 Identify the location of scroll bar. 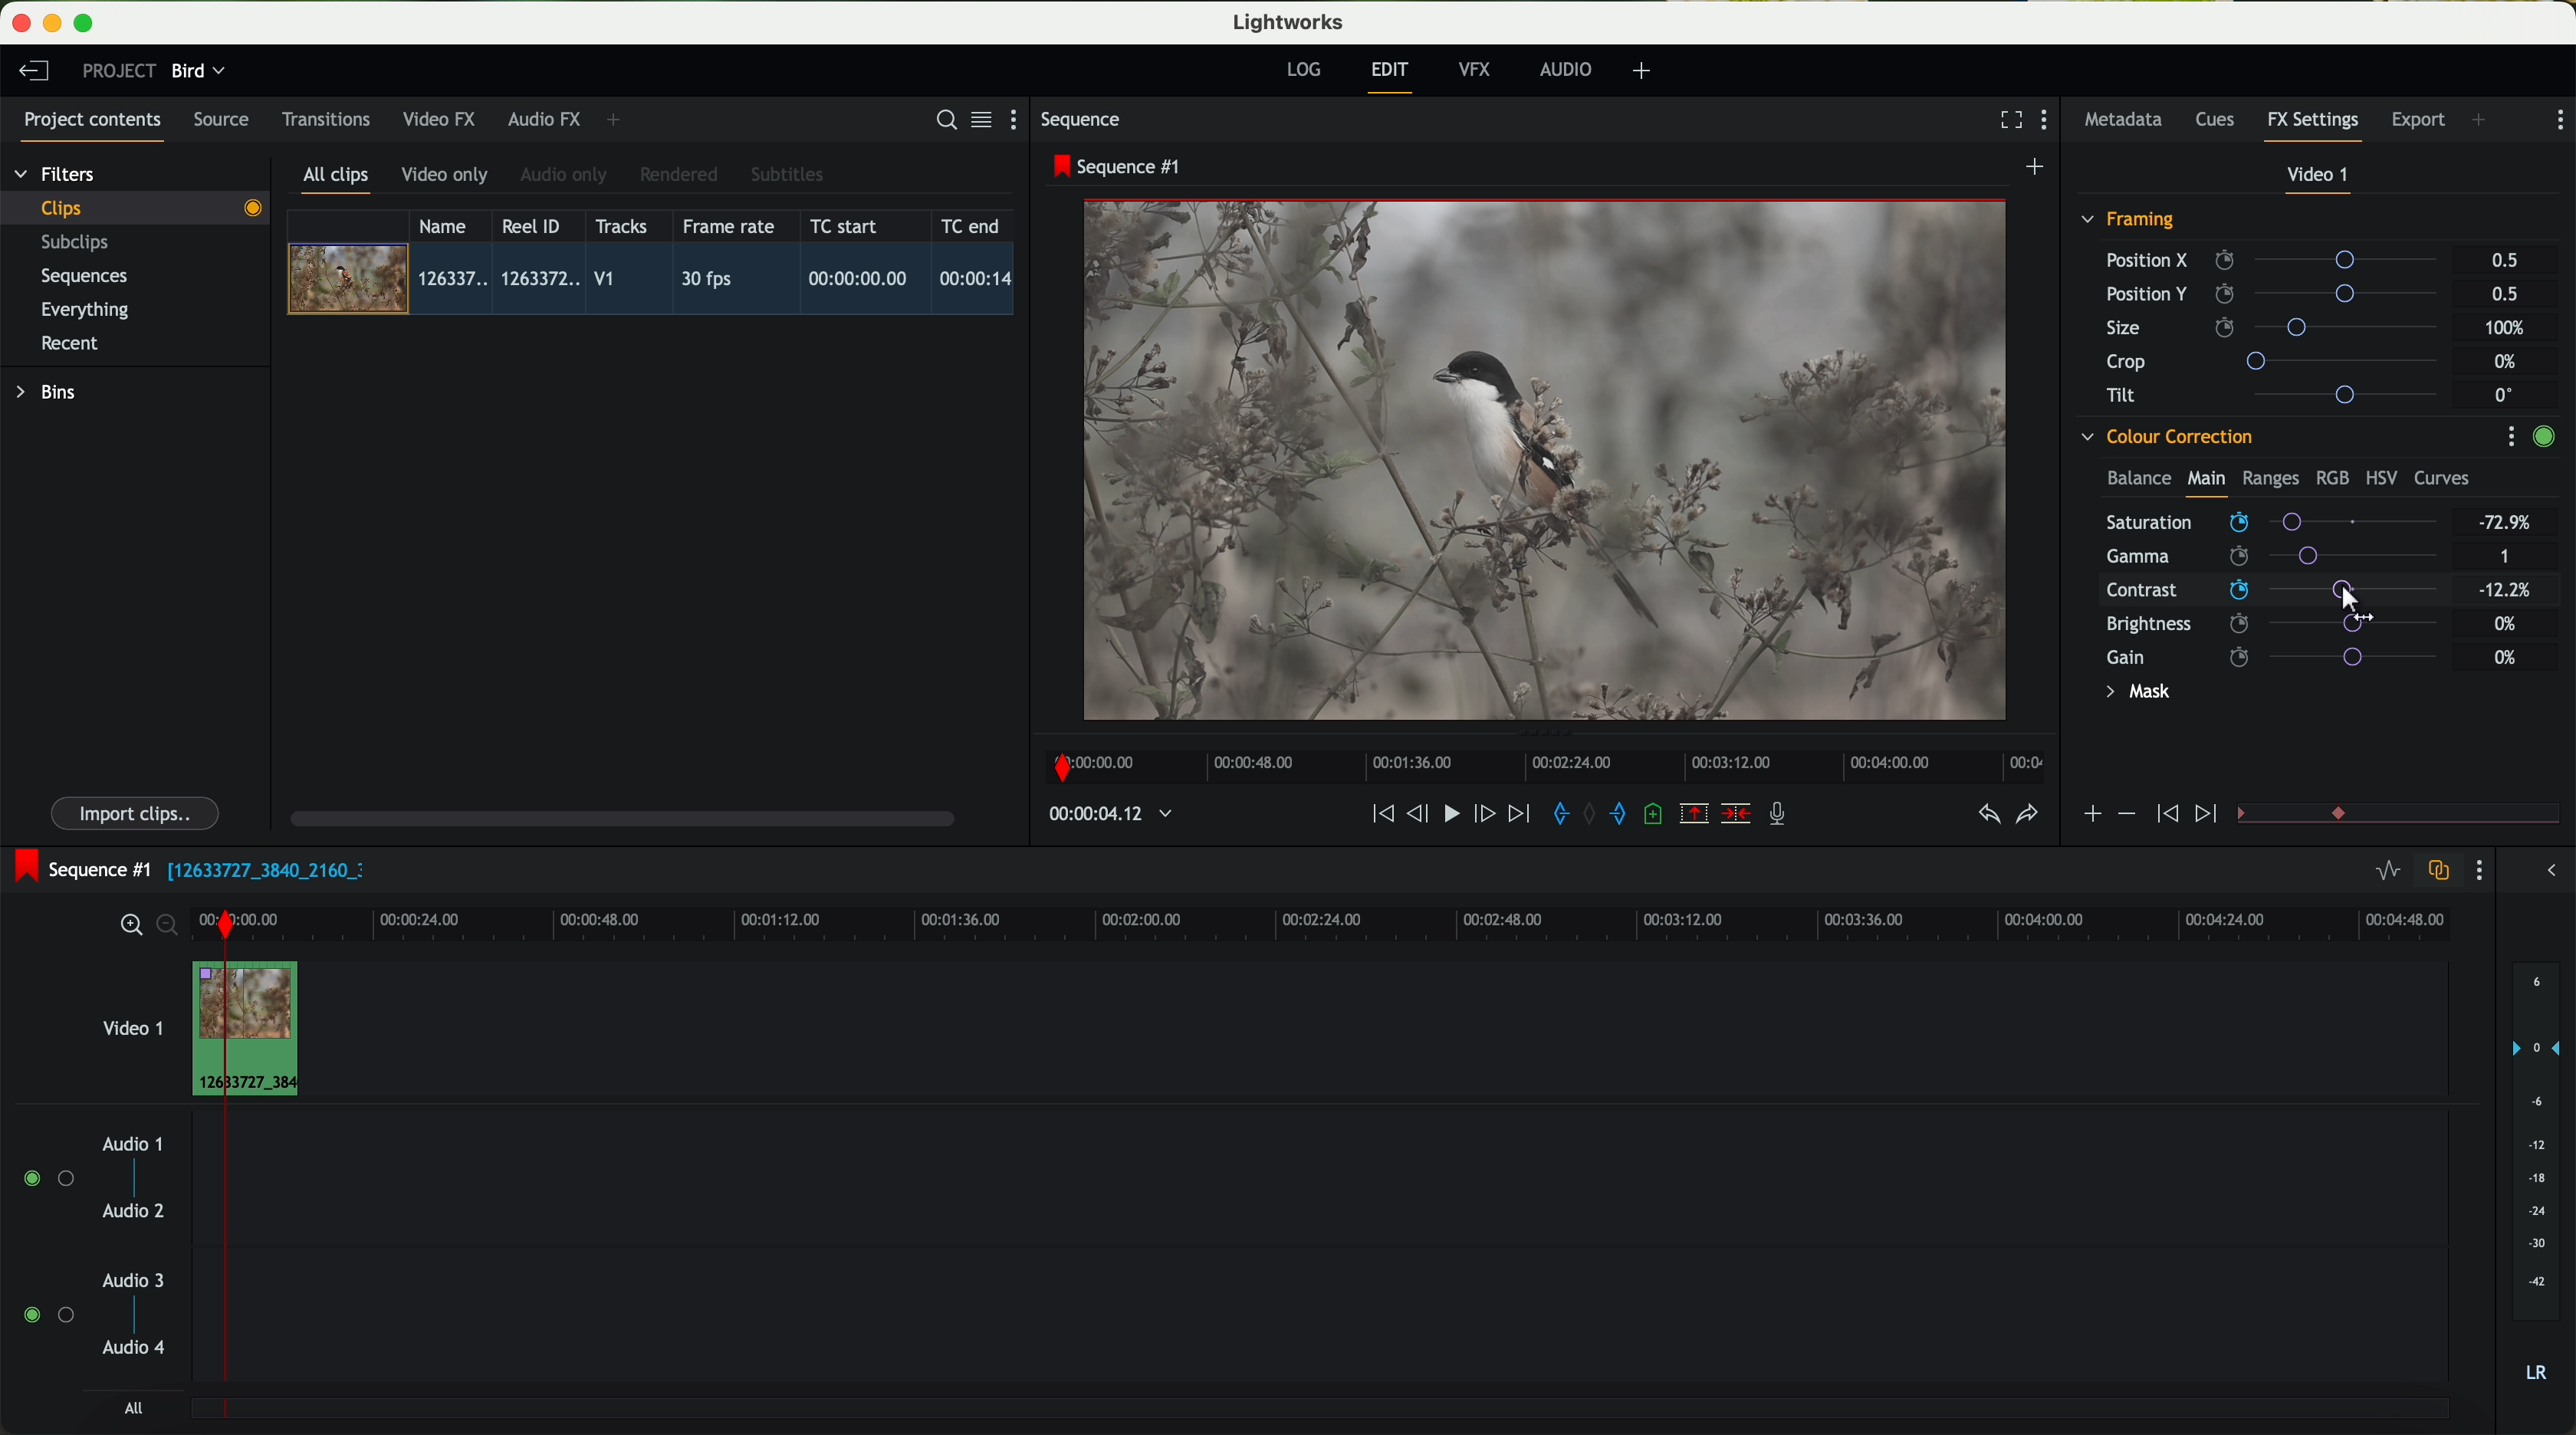
(620, 817).